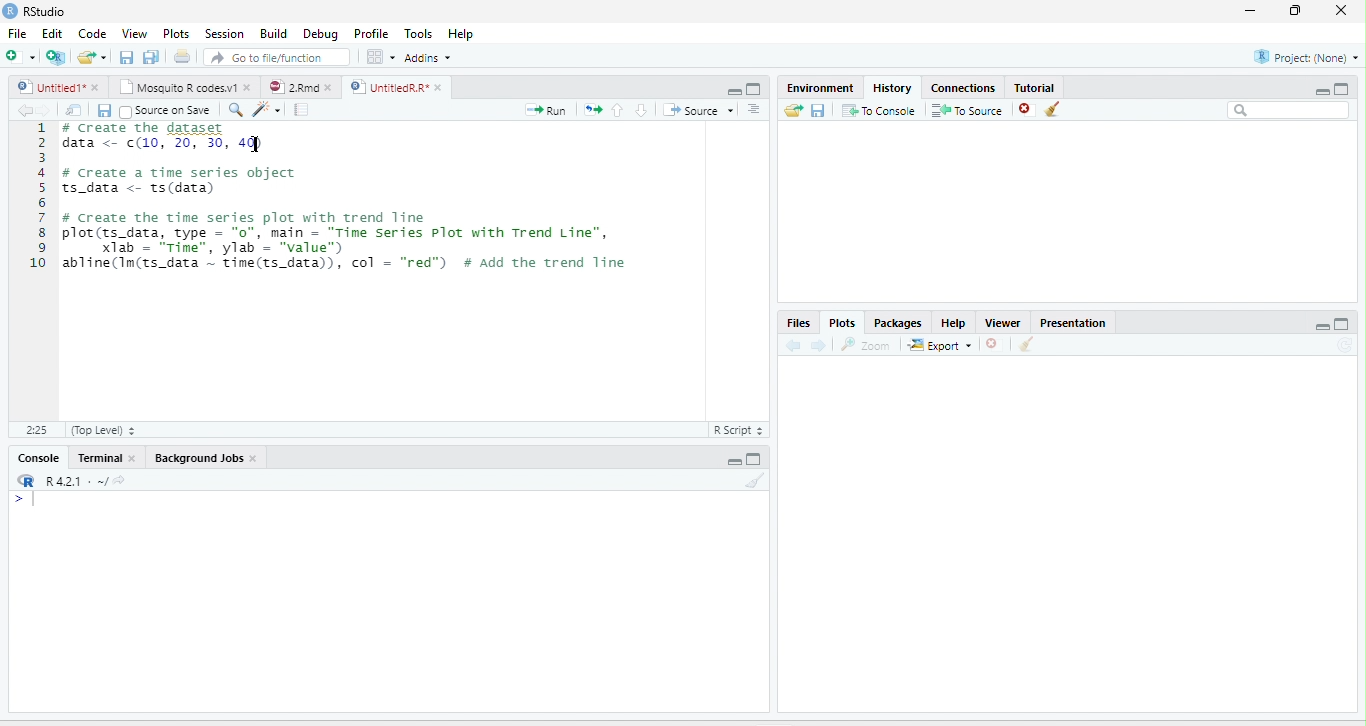 This screenshot has width=1366, height=726. What do you see at coordinates (97, 458) in the screenshot?
I see `Terminal` at bounding box center [97, 458].